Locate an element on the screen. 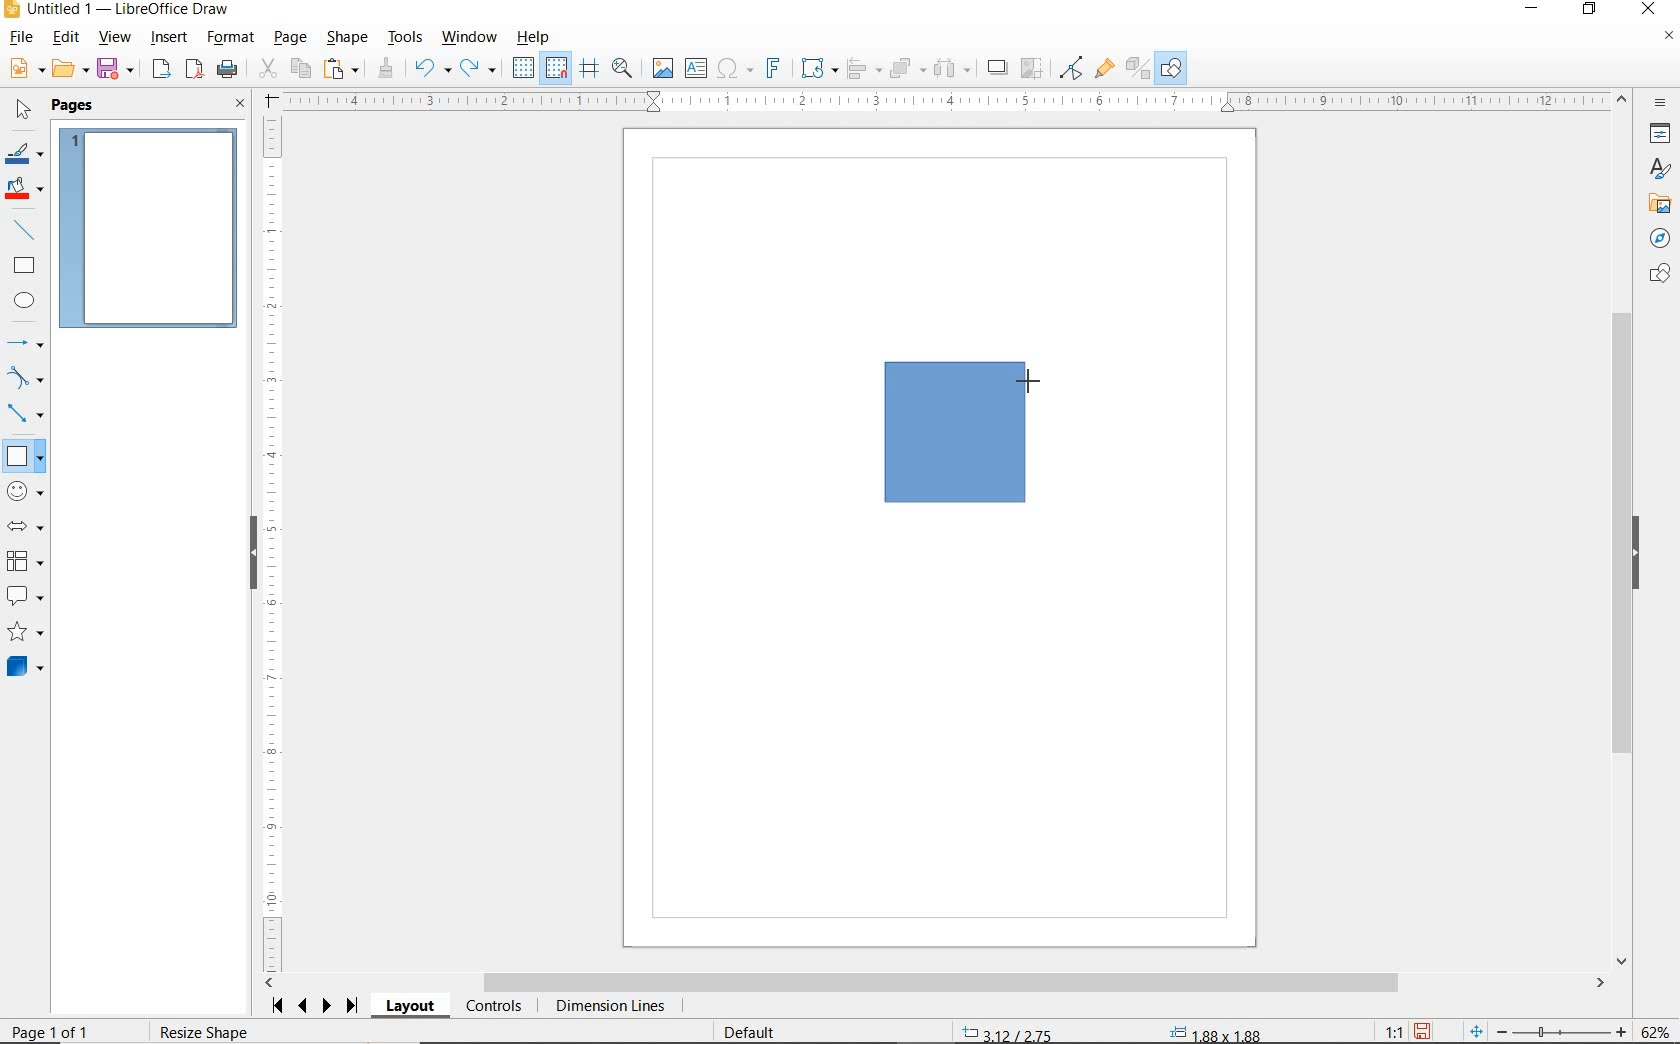  INSERT LINE is located at coordinates (27, 230).